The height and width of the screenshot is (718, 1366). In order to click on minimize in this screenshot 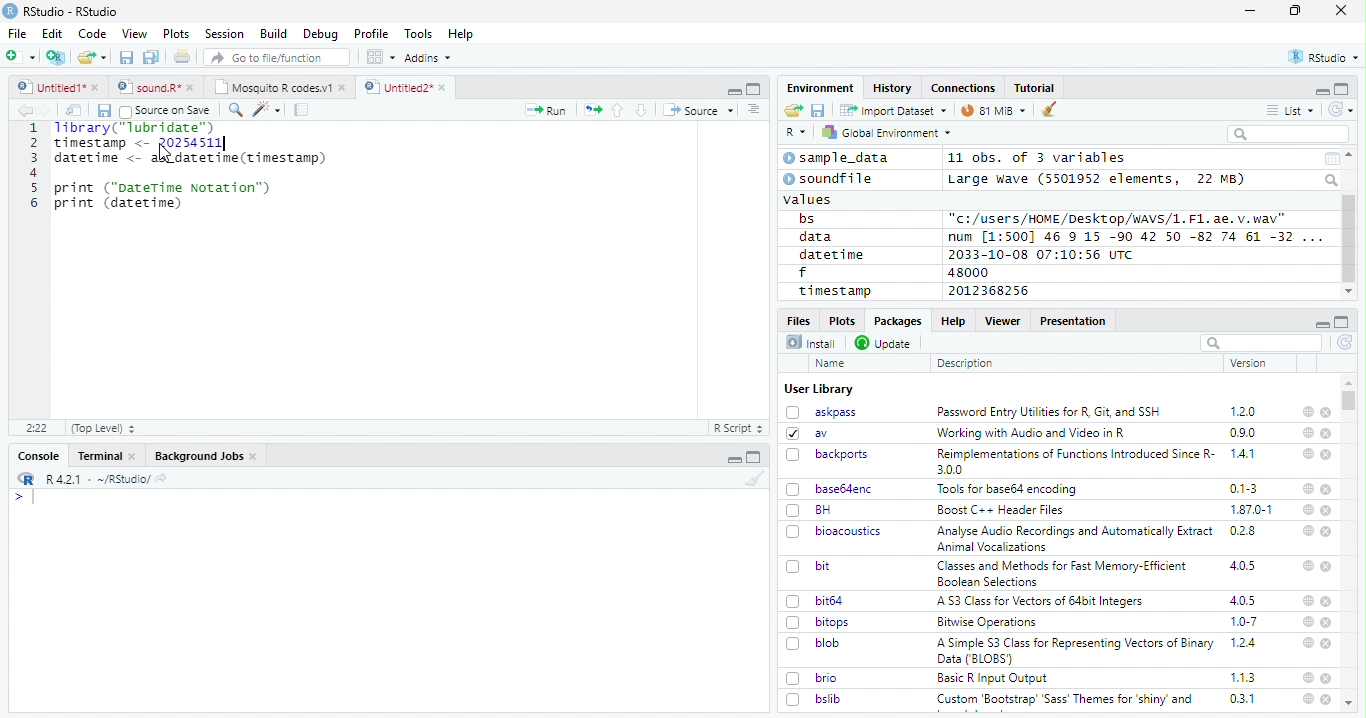, I will do `click(736, 457)`.